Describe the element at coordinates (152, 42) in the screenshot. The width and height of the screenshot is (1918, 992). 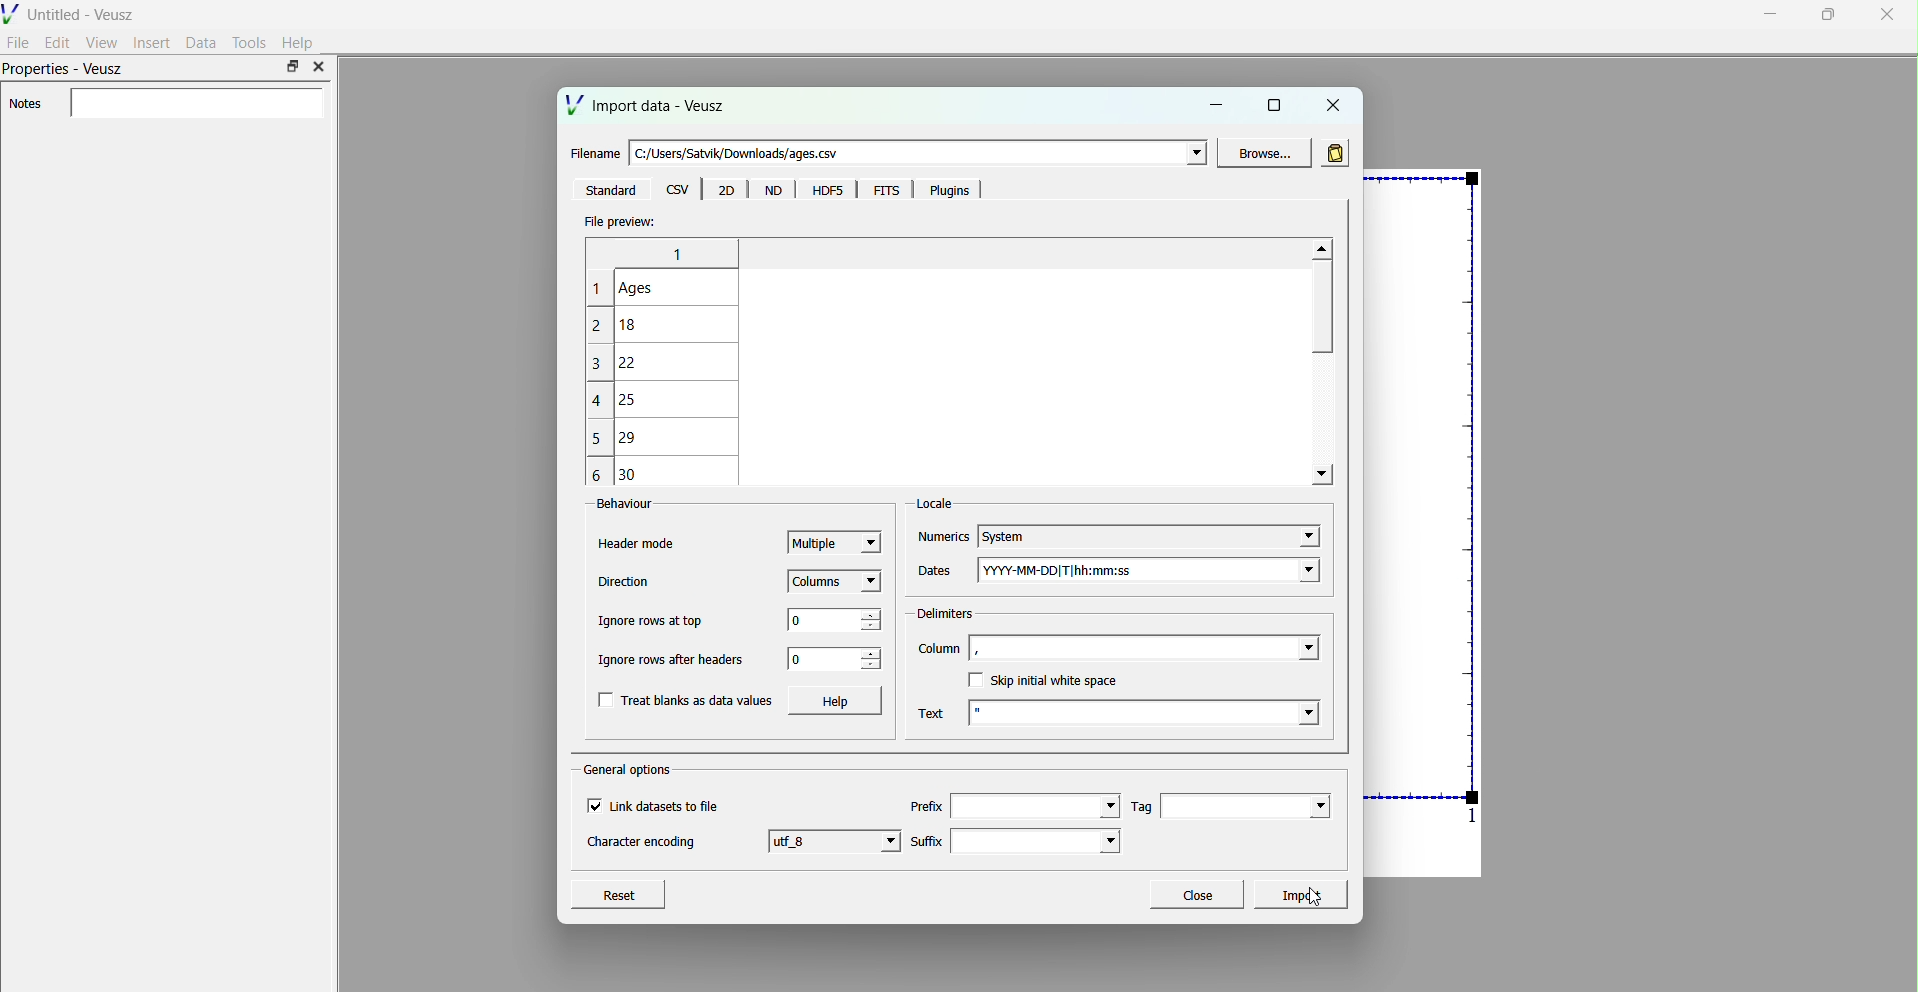
I see `Insert` at that location.